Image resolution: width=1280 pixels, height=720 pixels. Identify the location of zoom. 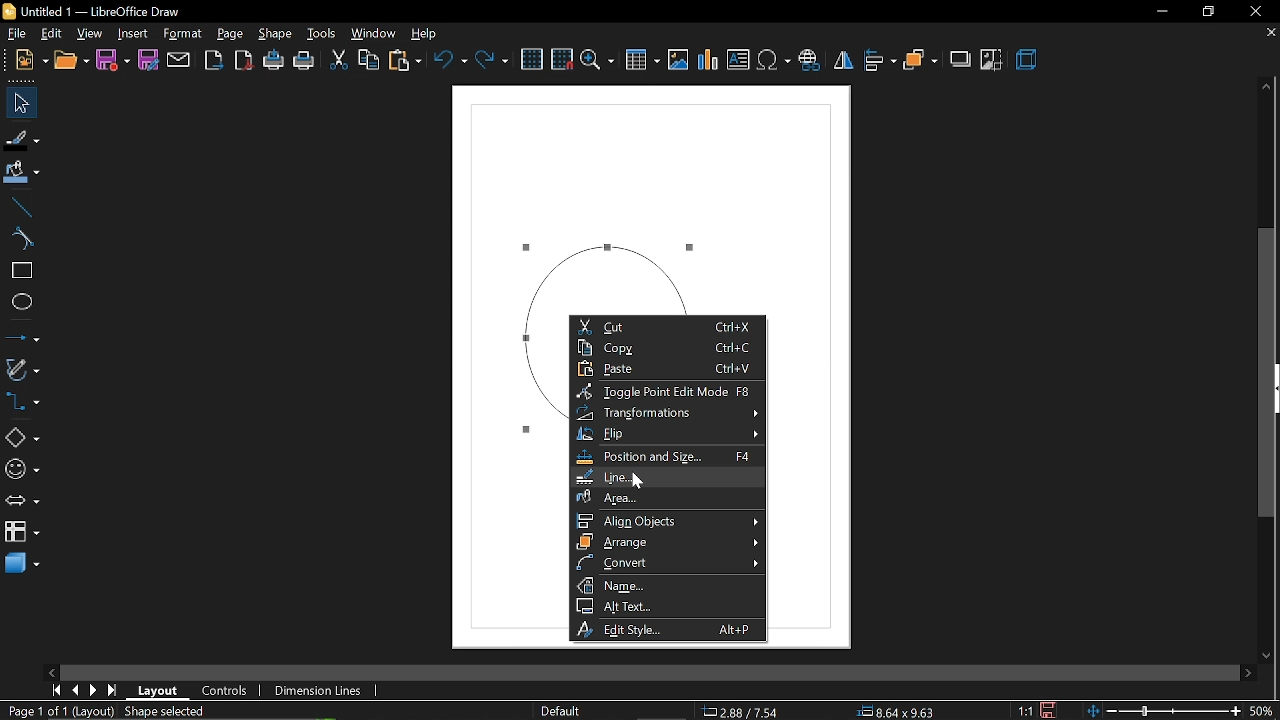
(598, 60).